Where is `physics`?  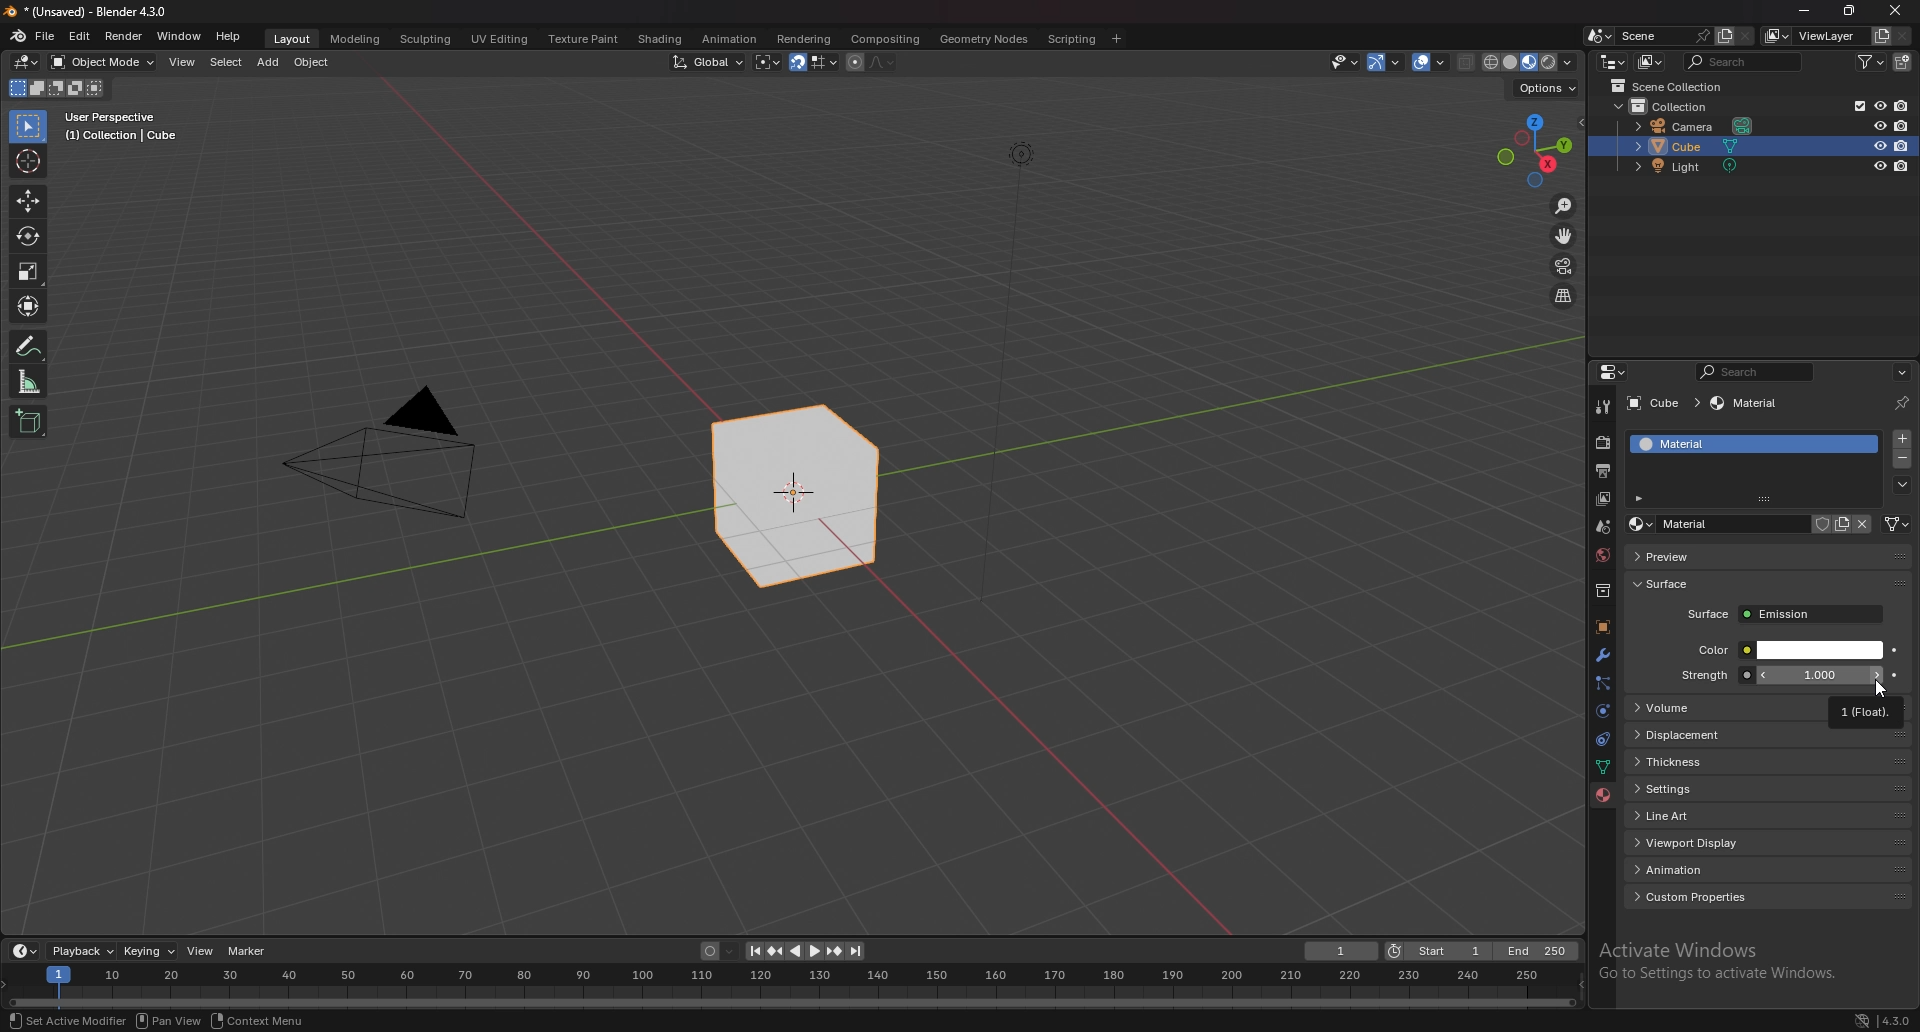
physics is located at coordinates (1602, 712).